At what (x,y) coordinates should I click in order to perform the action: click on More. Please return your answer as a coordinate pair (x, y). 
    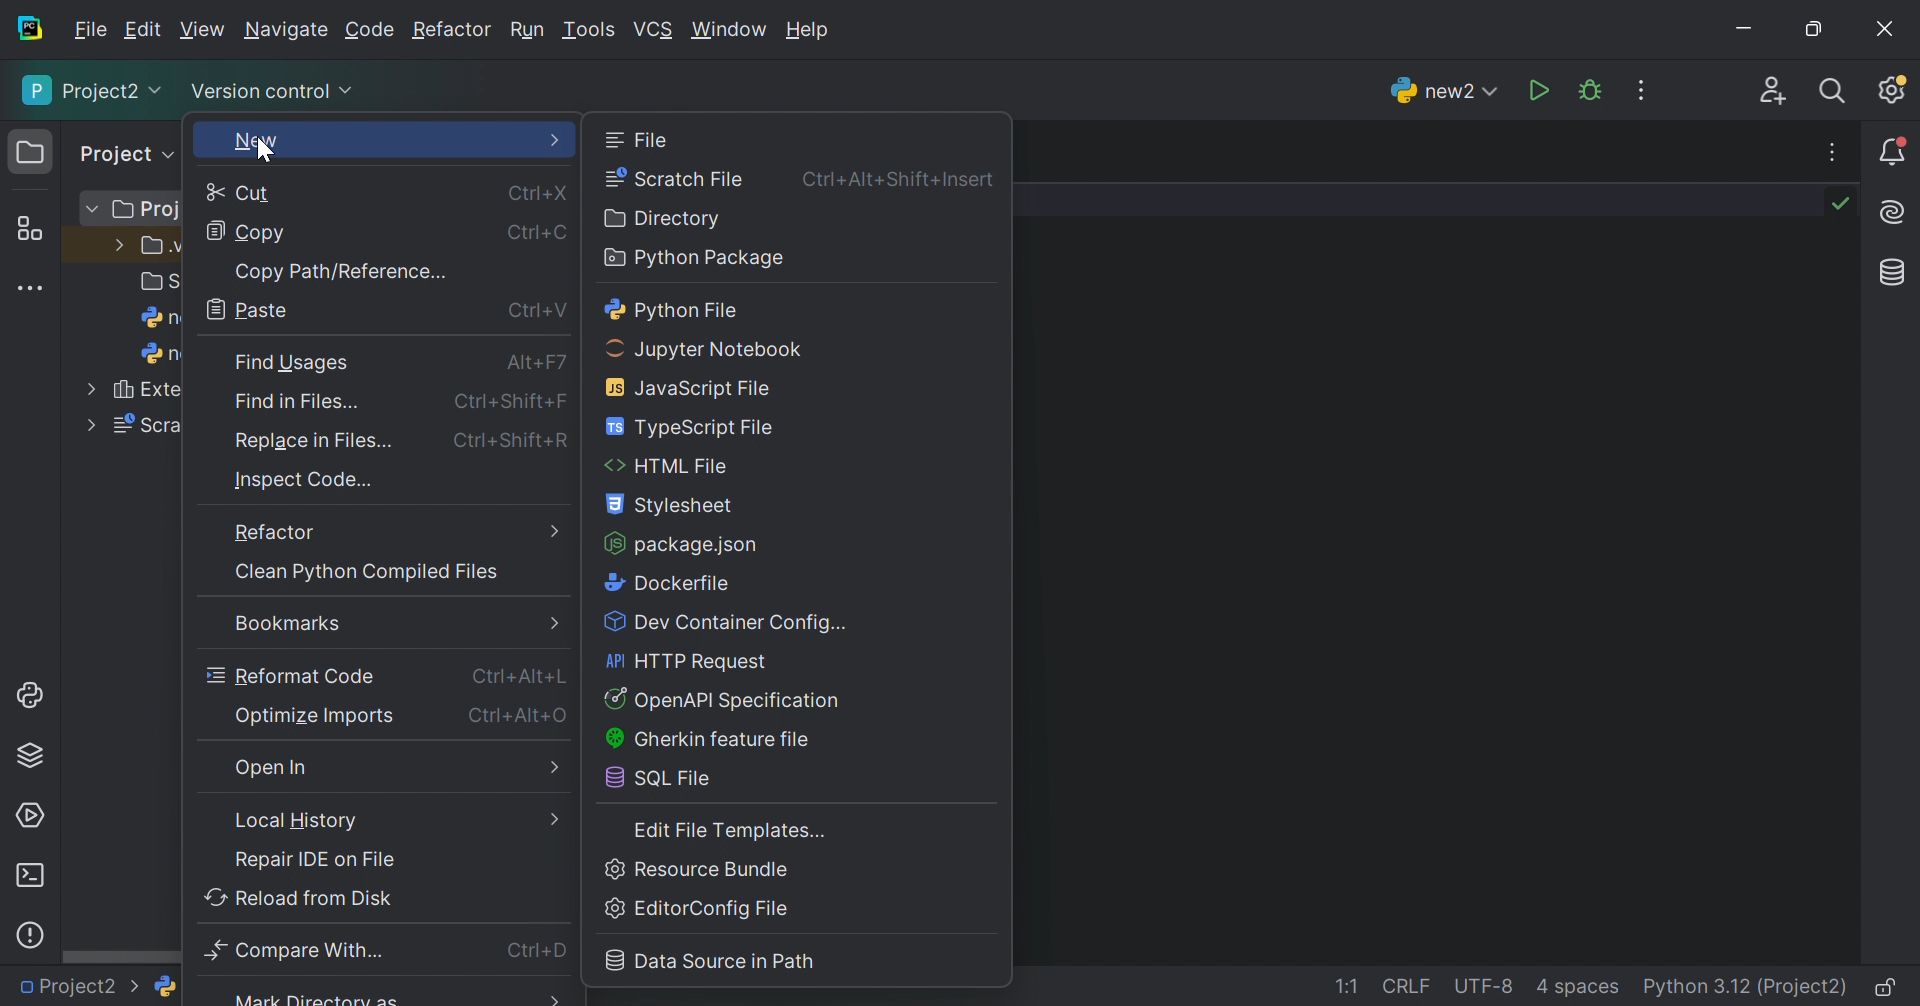
    Looking at the image, I should click on (91, 428).